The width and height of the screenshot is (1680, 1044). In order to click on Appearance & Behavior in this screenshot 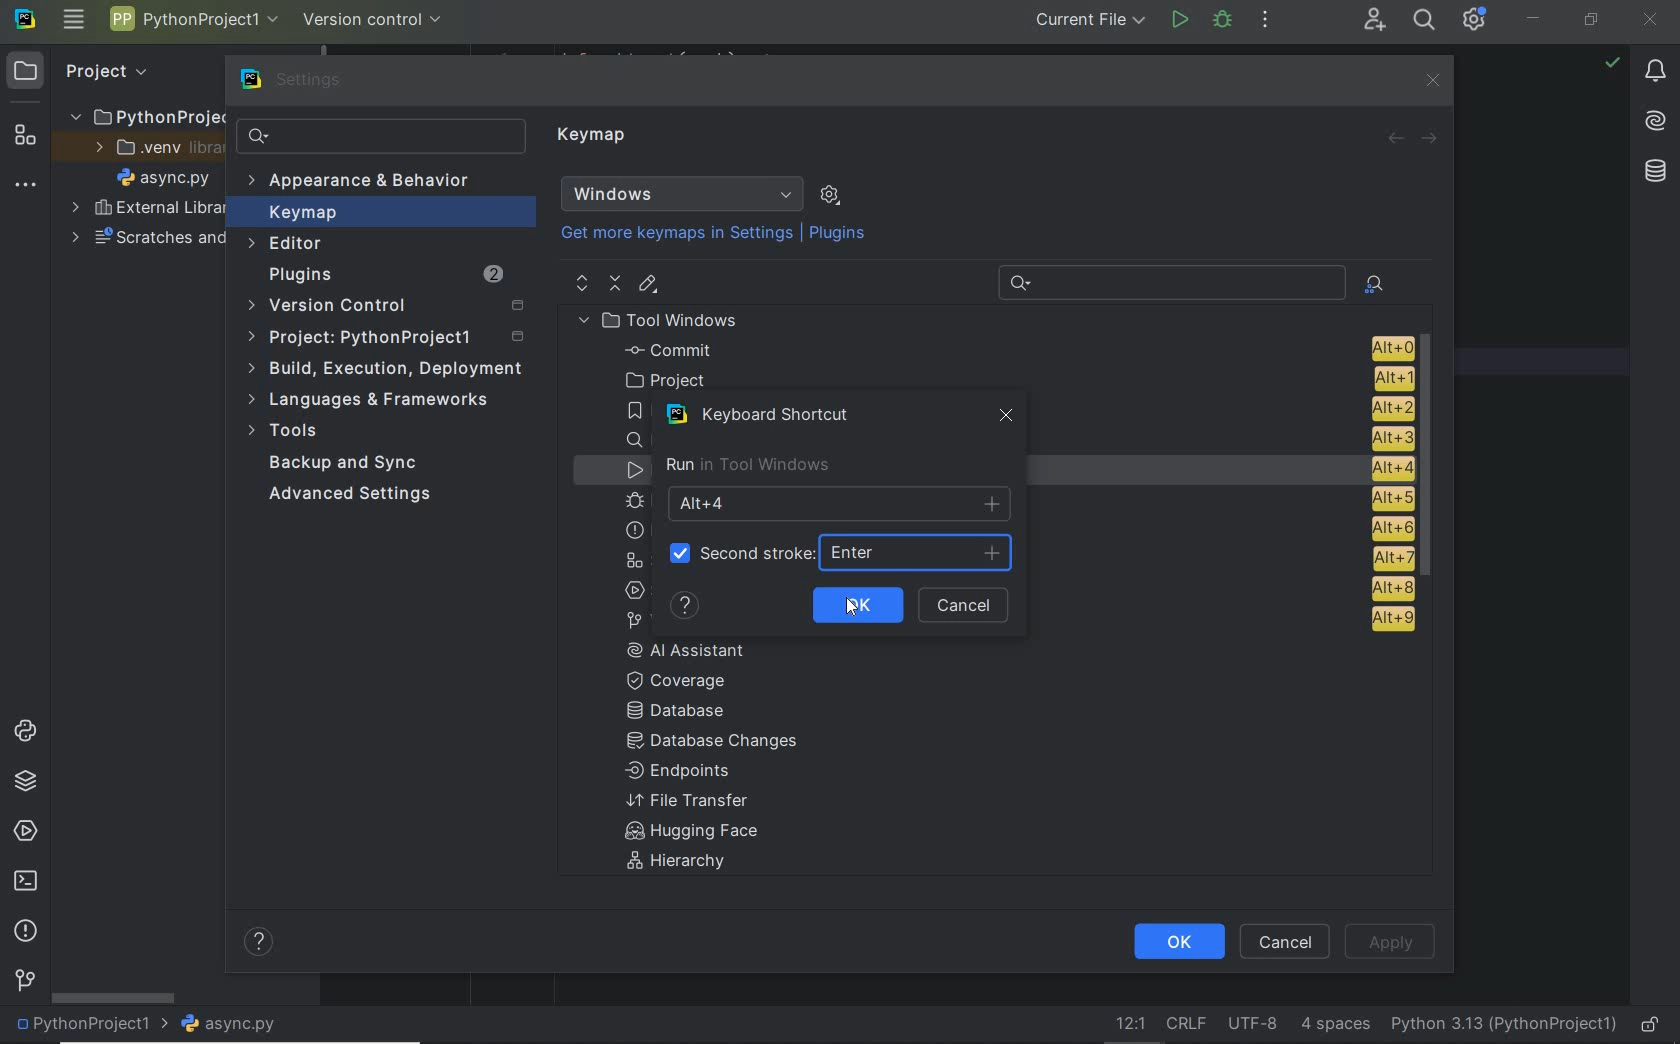, I will do `click(362, 182)`.